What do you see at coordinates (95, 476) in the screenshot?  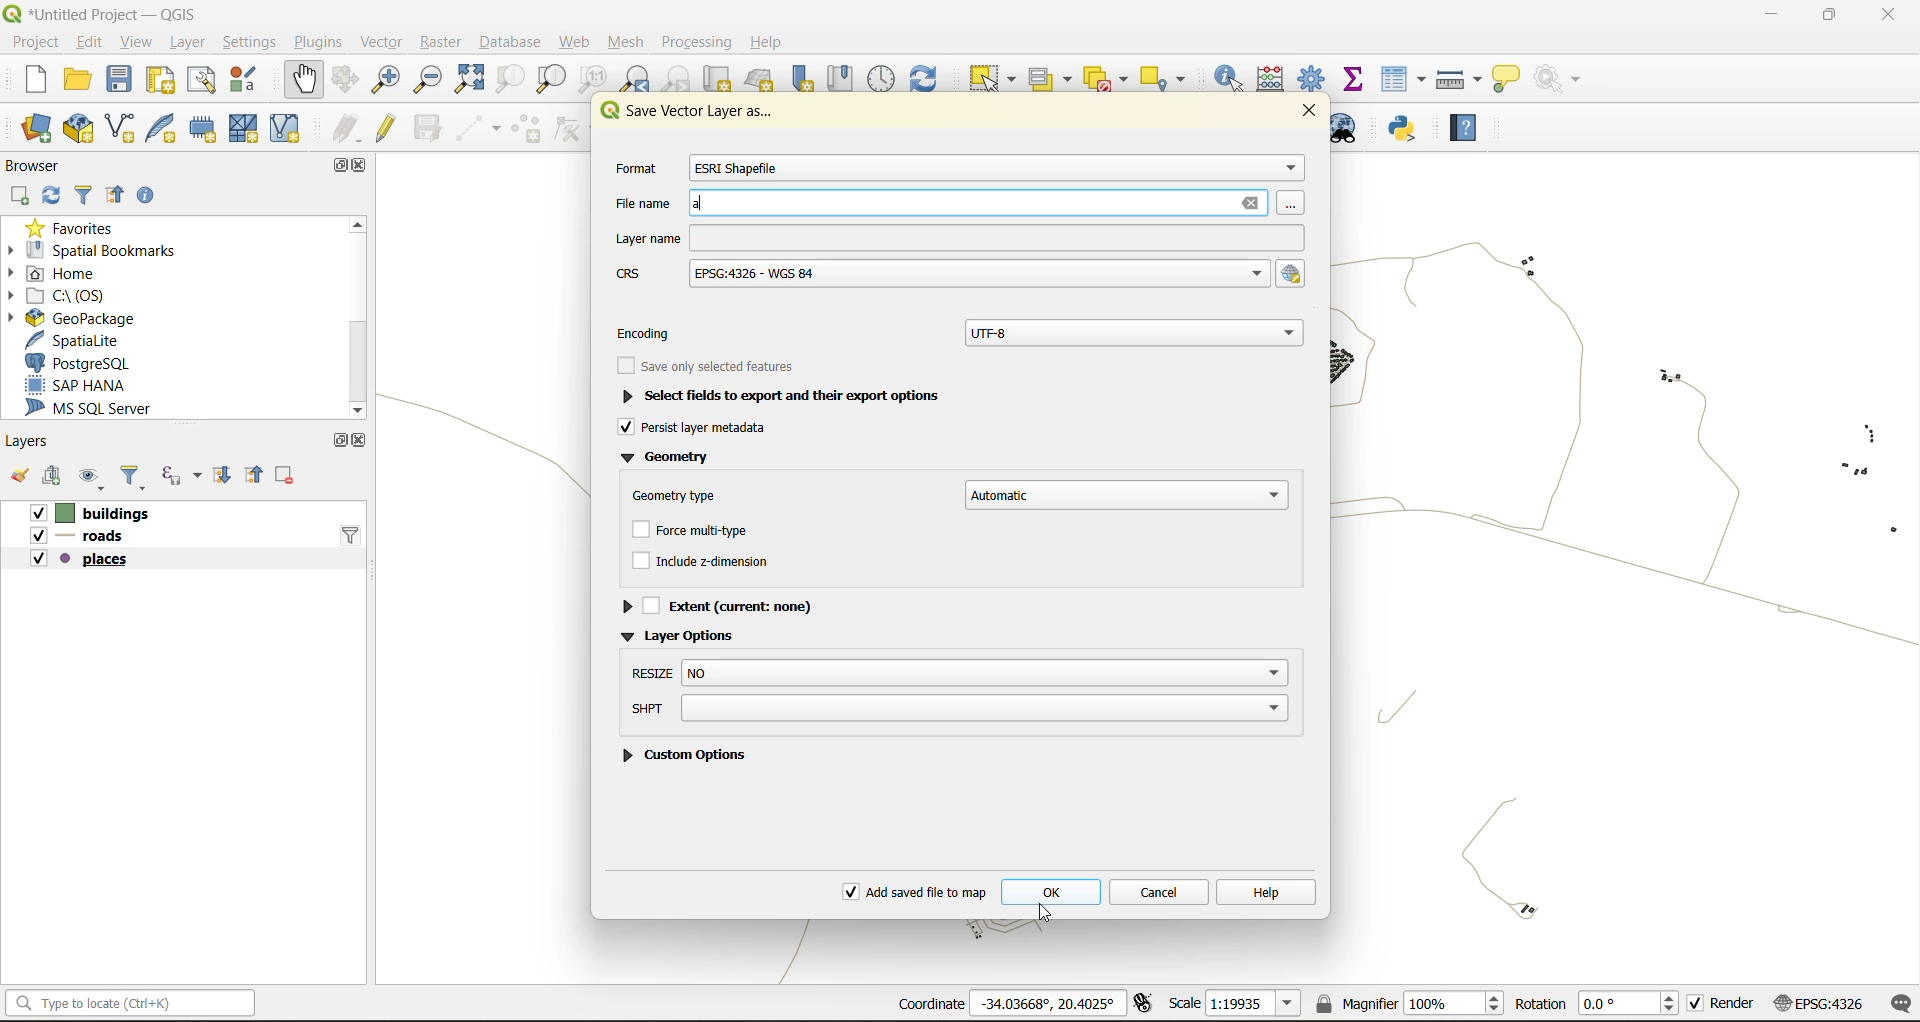 I see `manage map` at bounding box center [95, 476].